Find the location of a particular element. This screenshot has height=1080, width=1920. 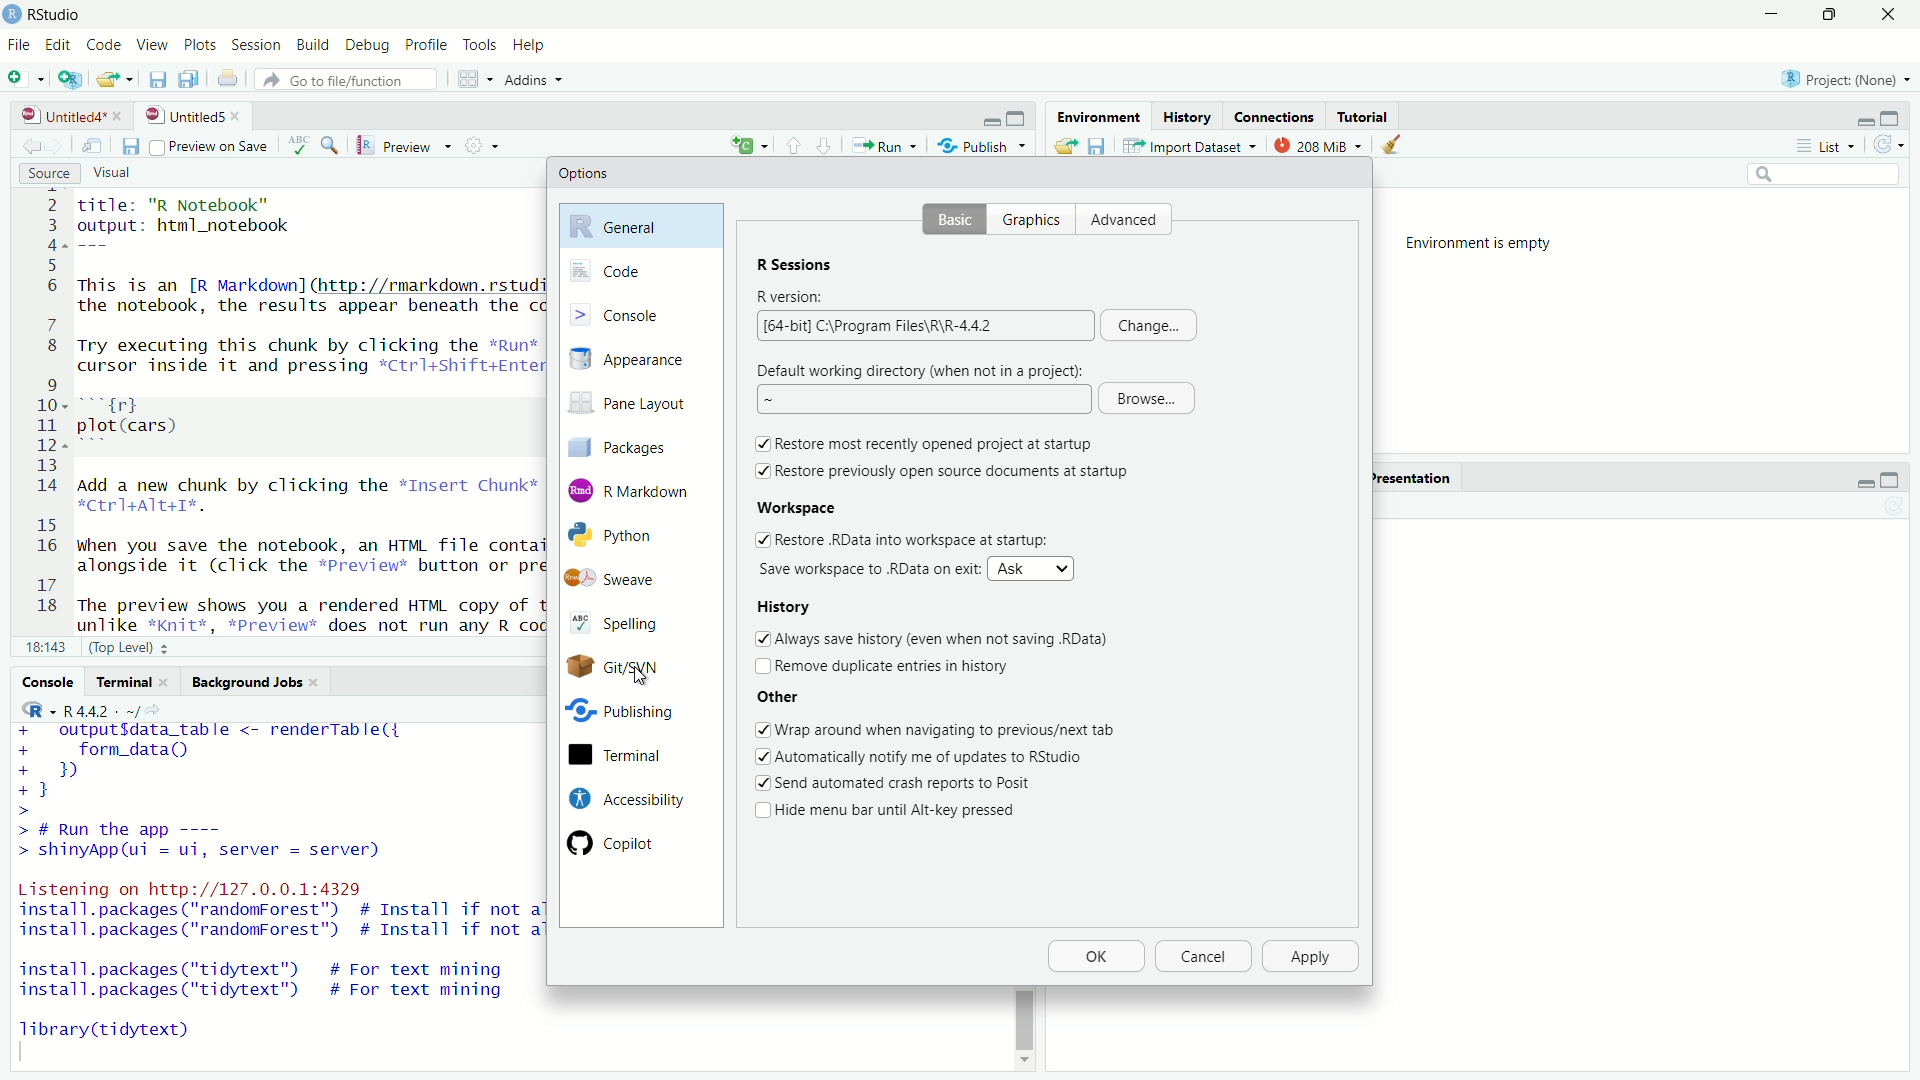

maximize is located at coordinates (1019, 119).